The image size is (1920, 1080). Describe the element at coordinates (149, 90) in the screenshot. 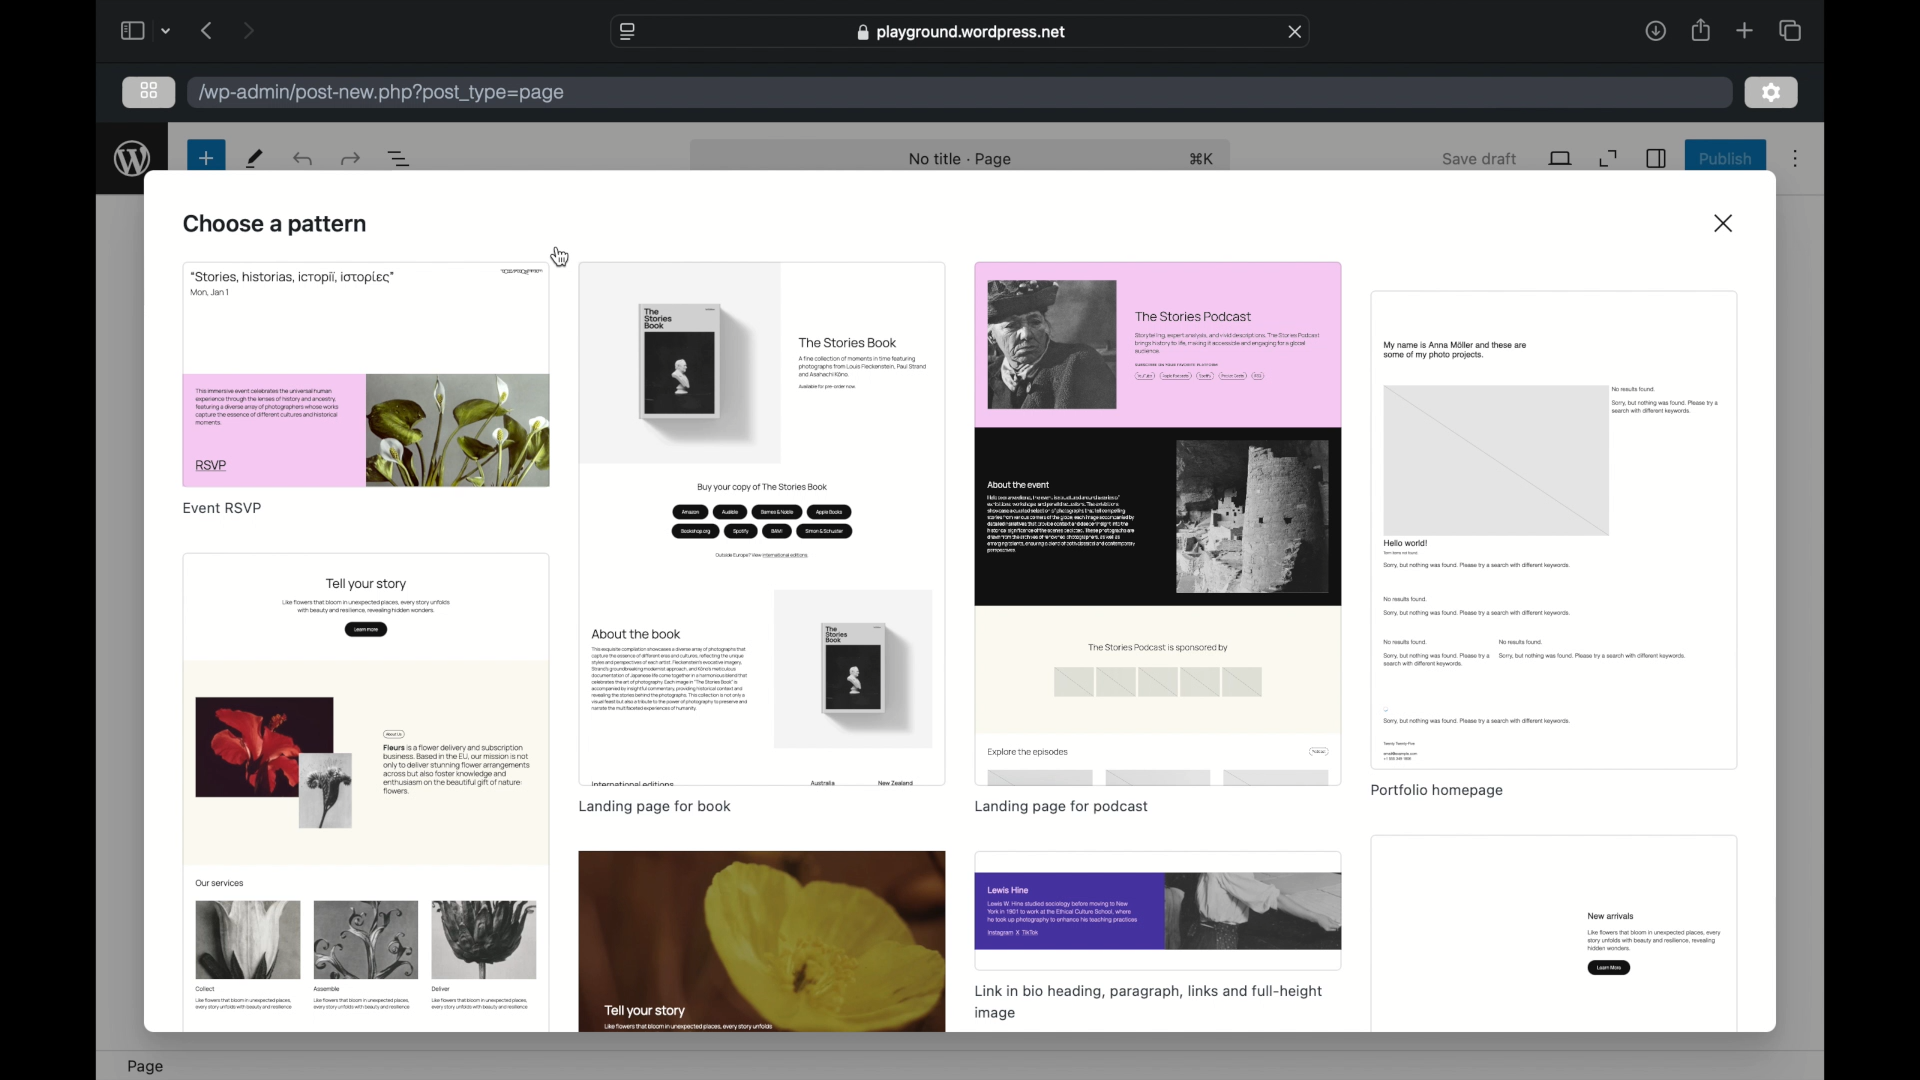

I see `grid` at that location.